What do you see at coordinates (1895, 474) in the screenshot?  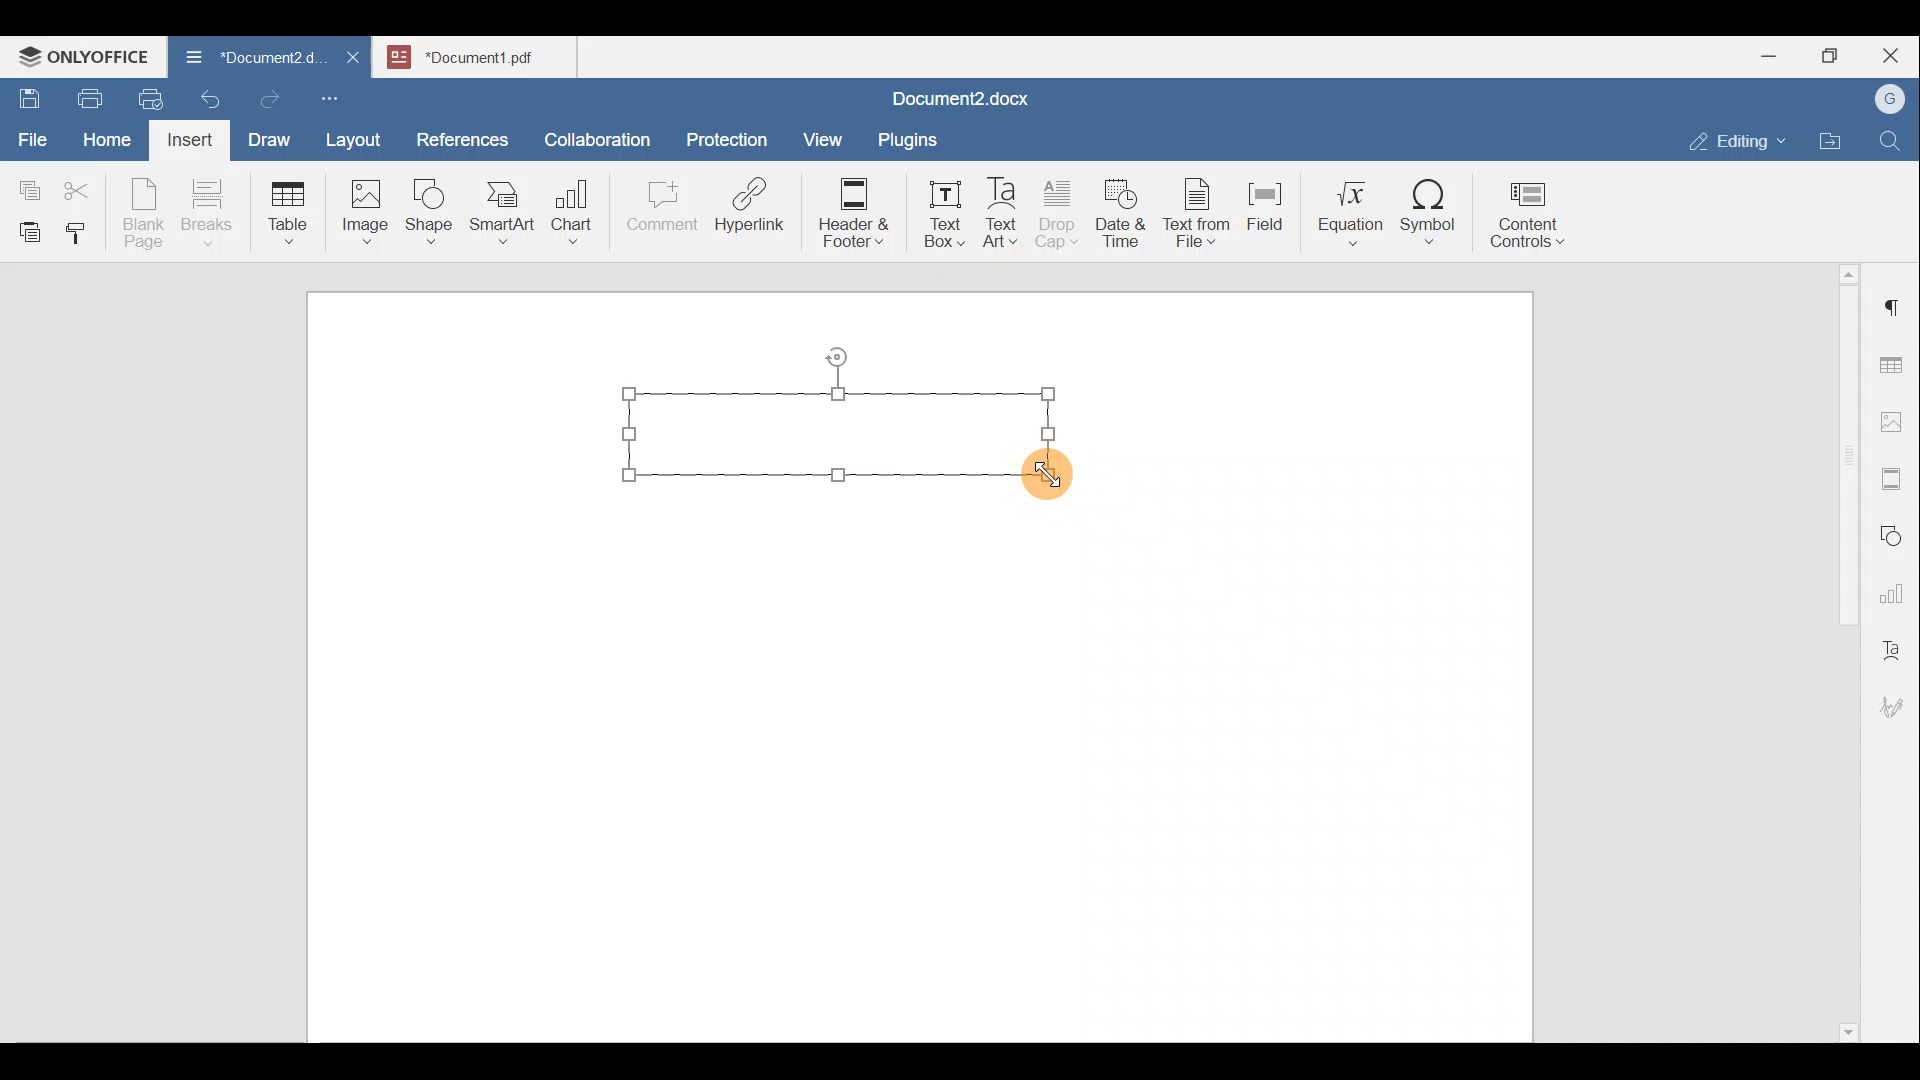 I see `Headers & footers` at bounding box center [1895, 474].